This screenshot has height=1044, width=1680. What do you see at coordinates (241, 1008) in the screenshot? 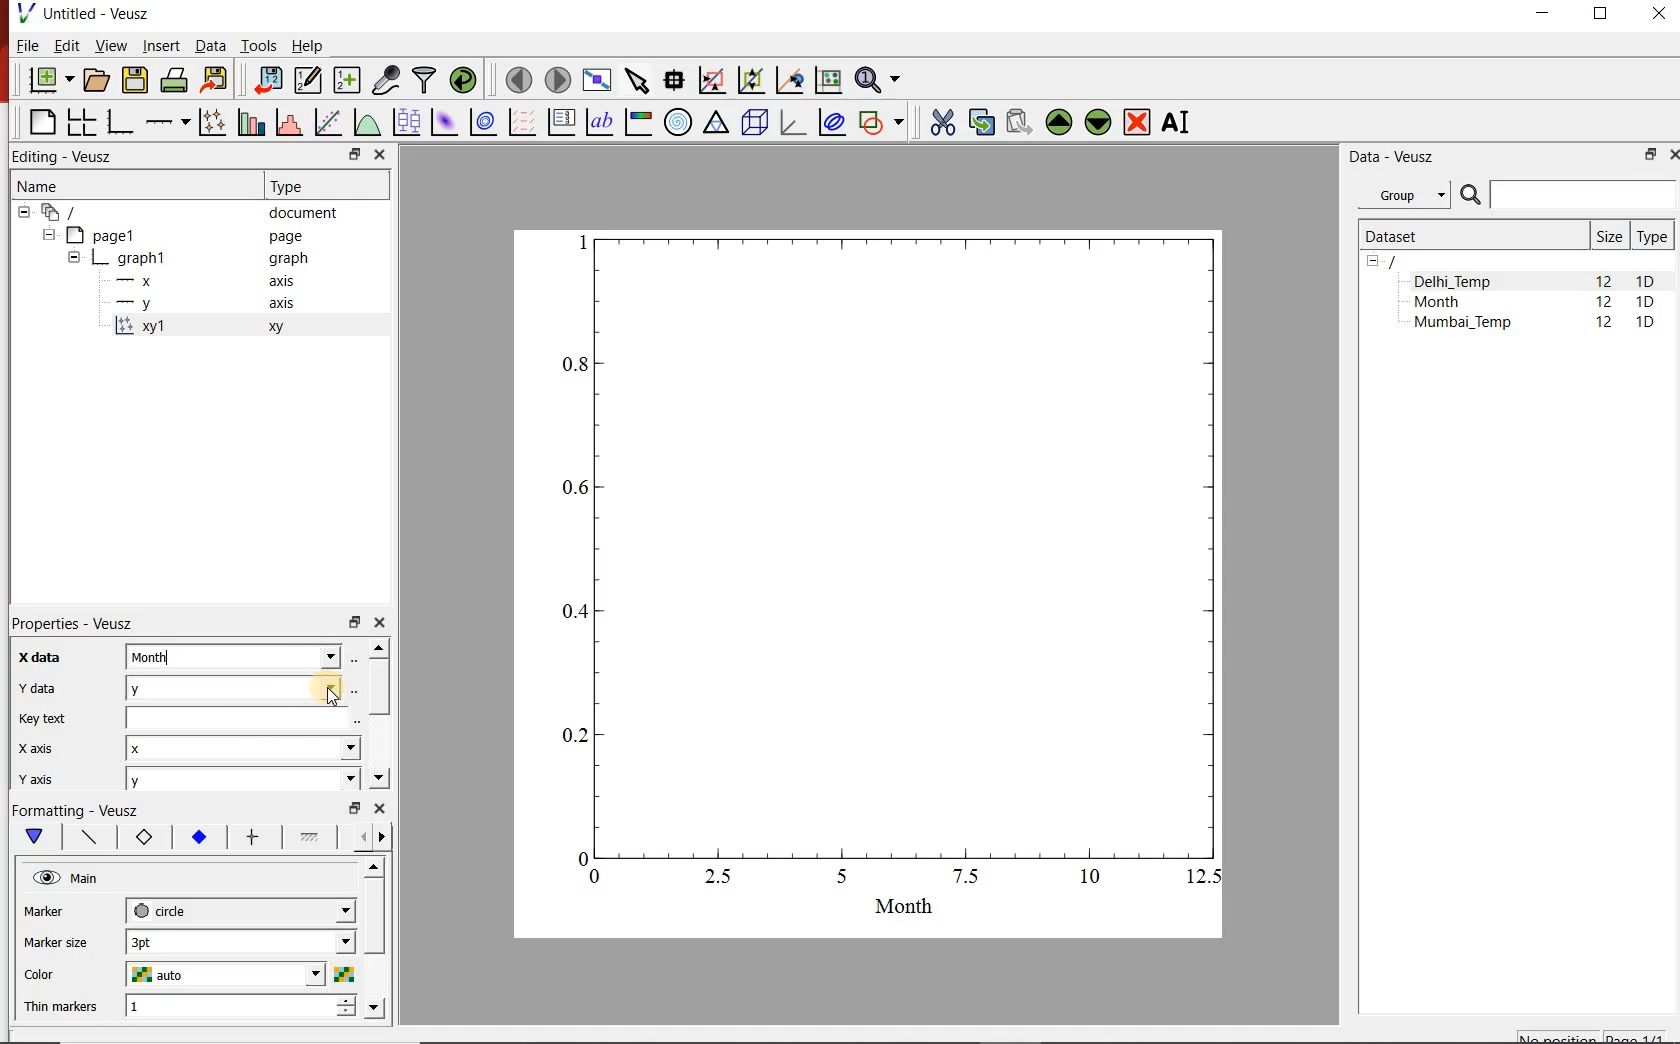
I see `1` at bounding box center [241, 1008].